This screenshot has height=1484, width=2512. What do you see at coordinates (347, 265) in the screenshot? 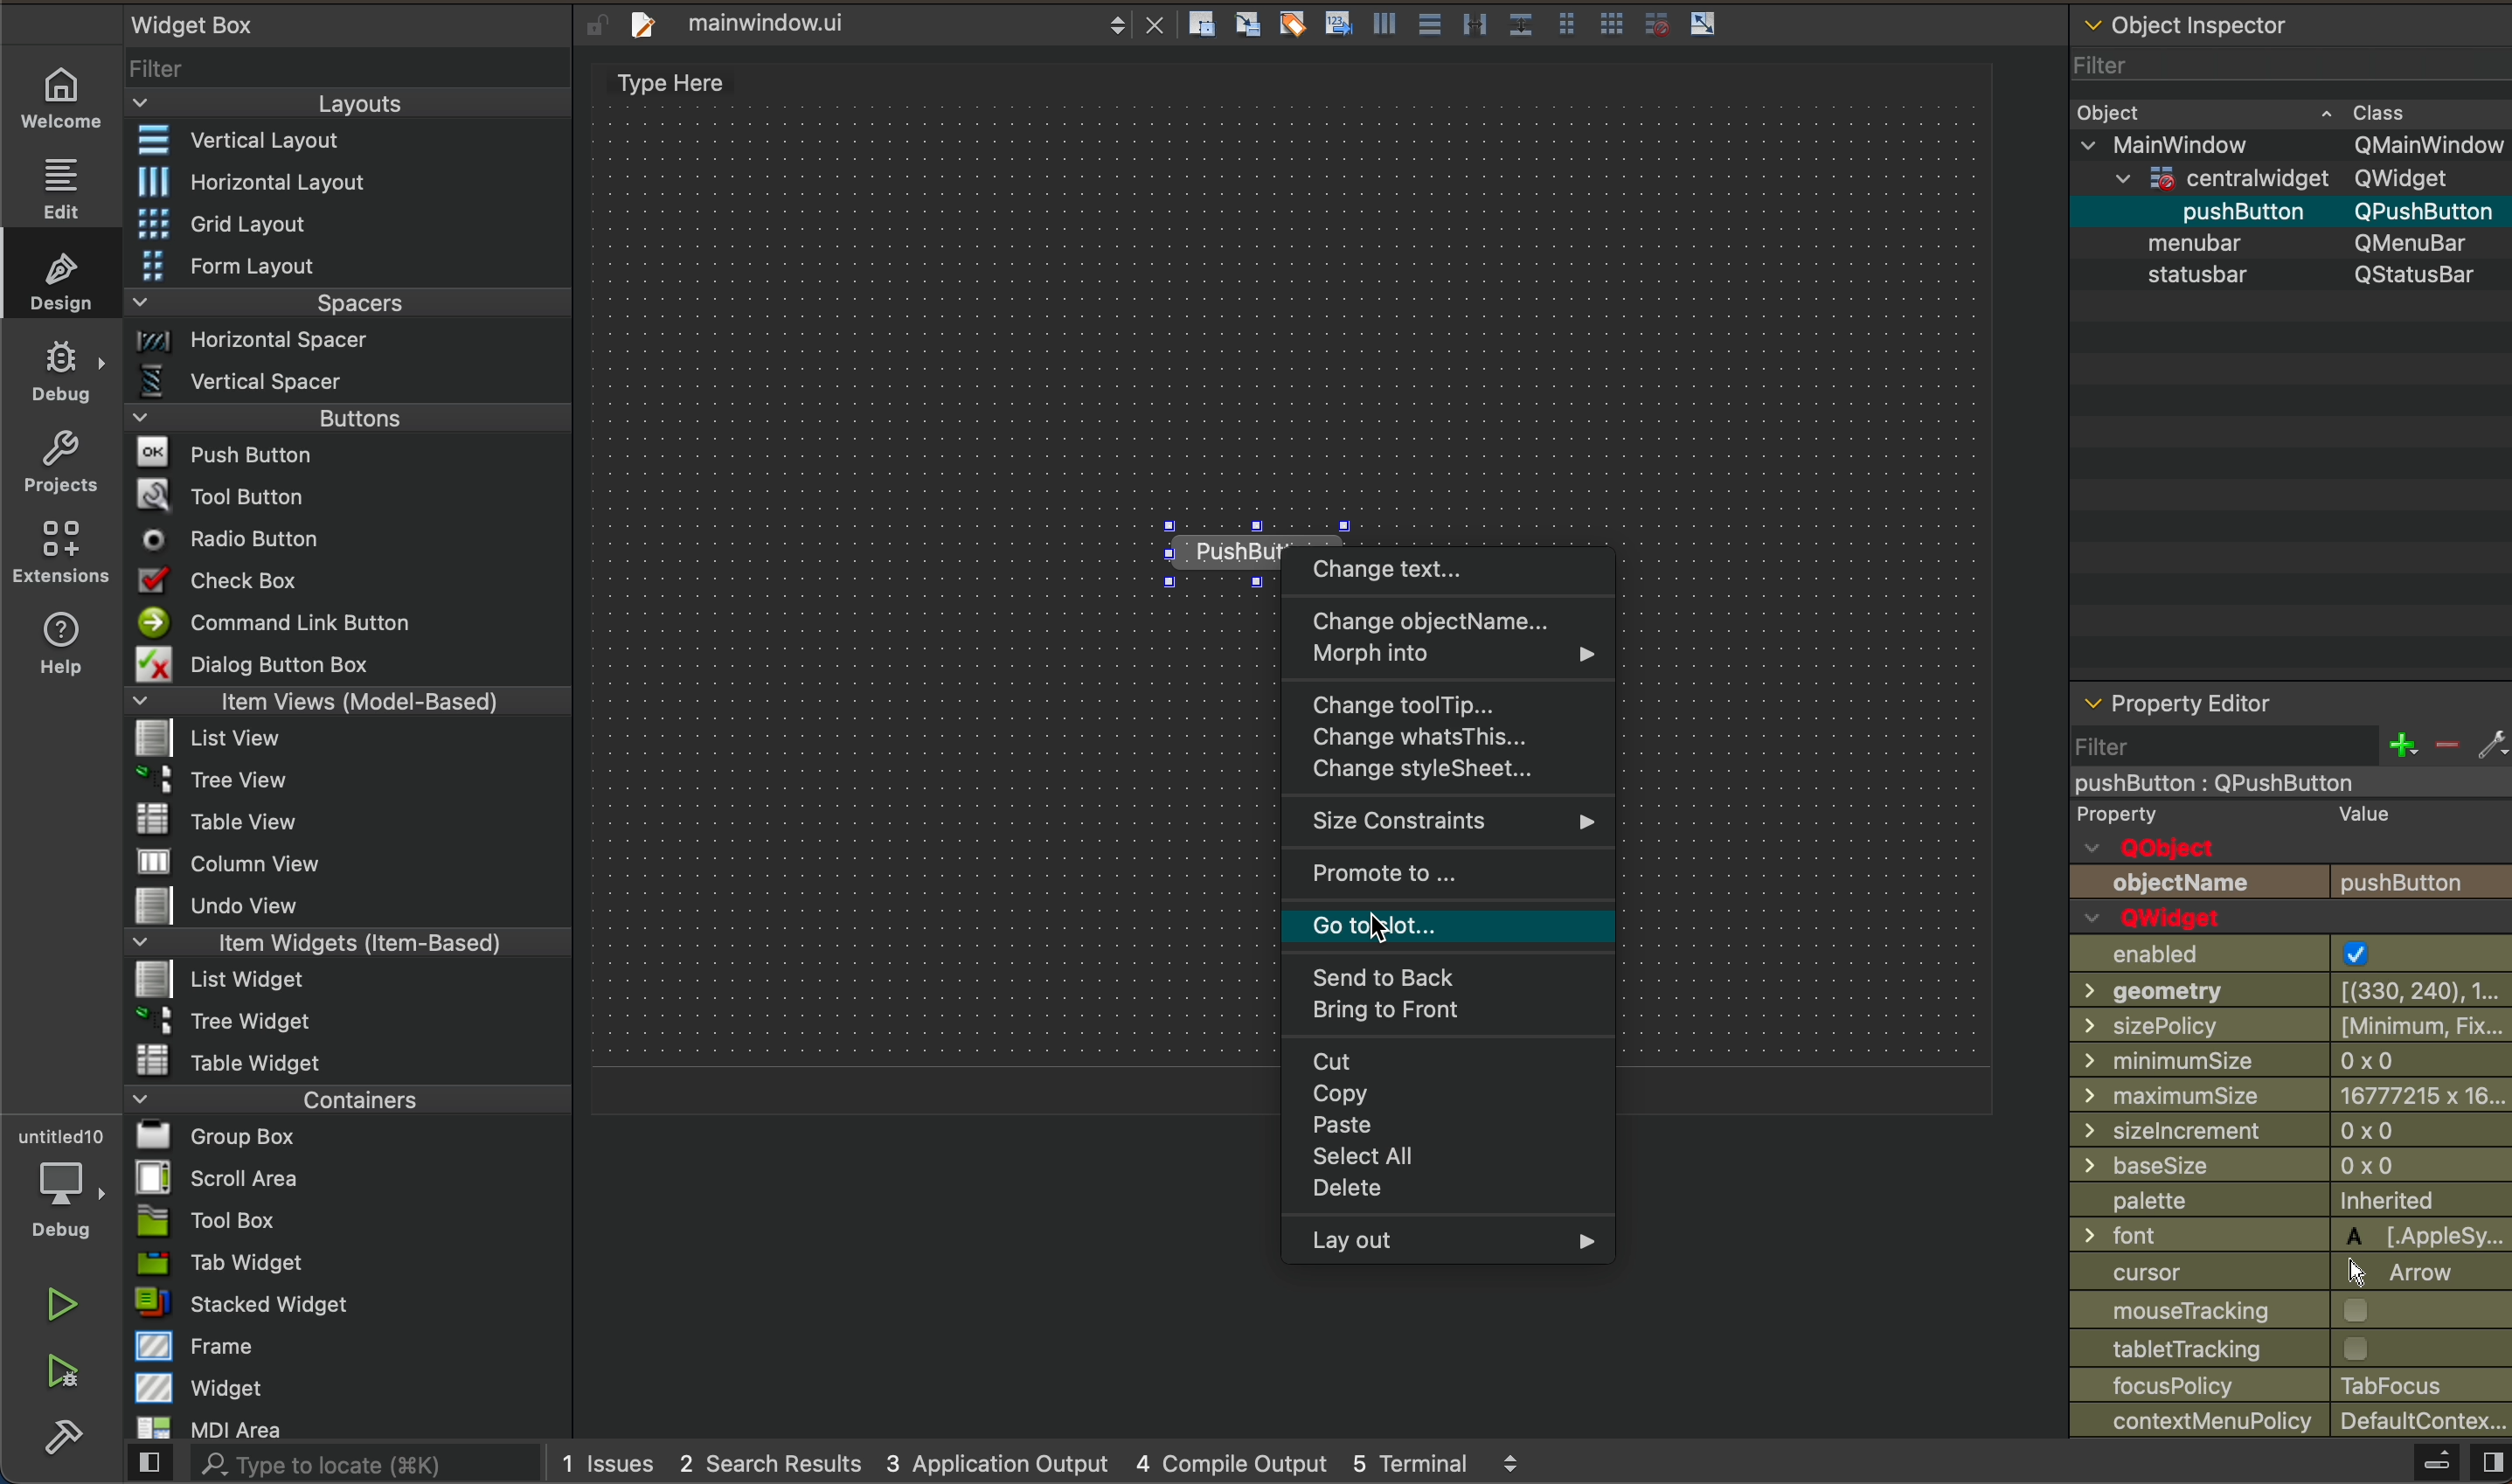
I see `form layout` at bounding box center [347, 265].